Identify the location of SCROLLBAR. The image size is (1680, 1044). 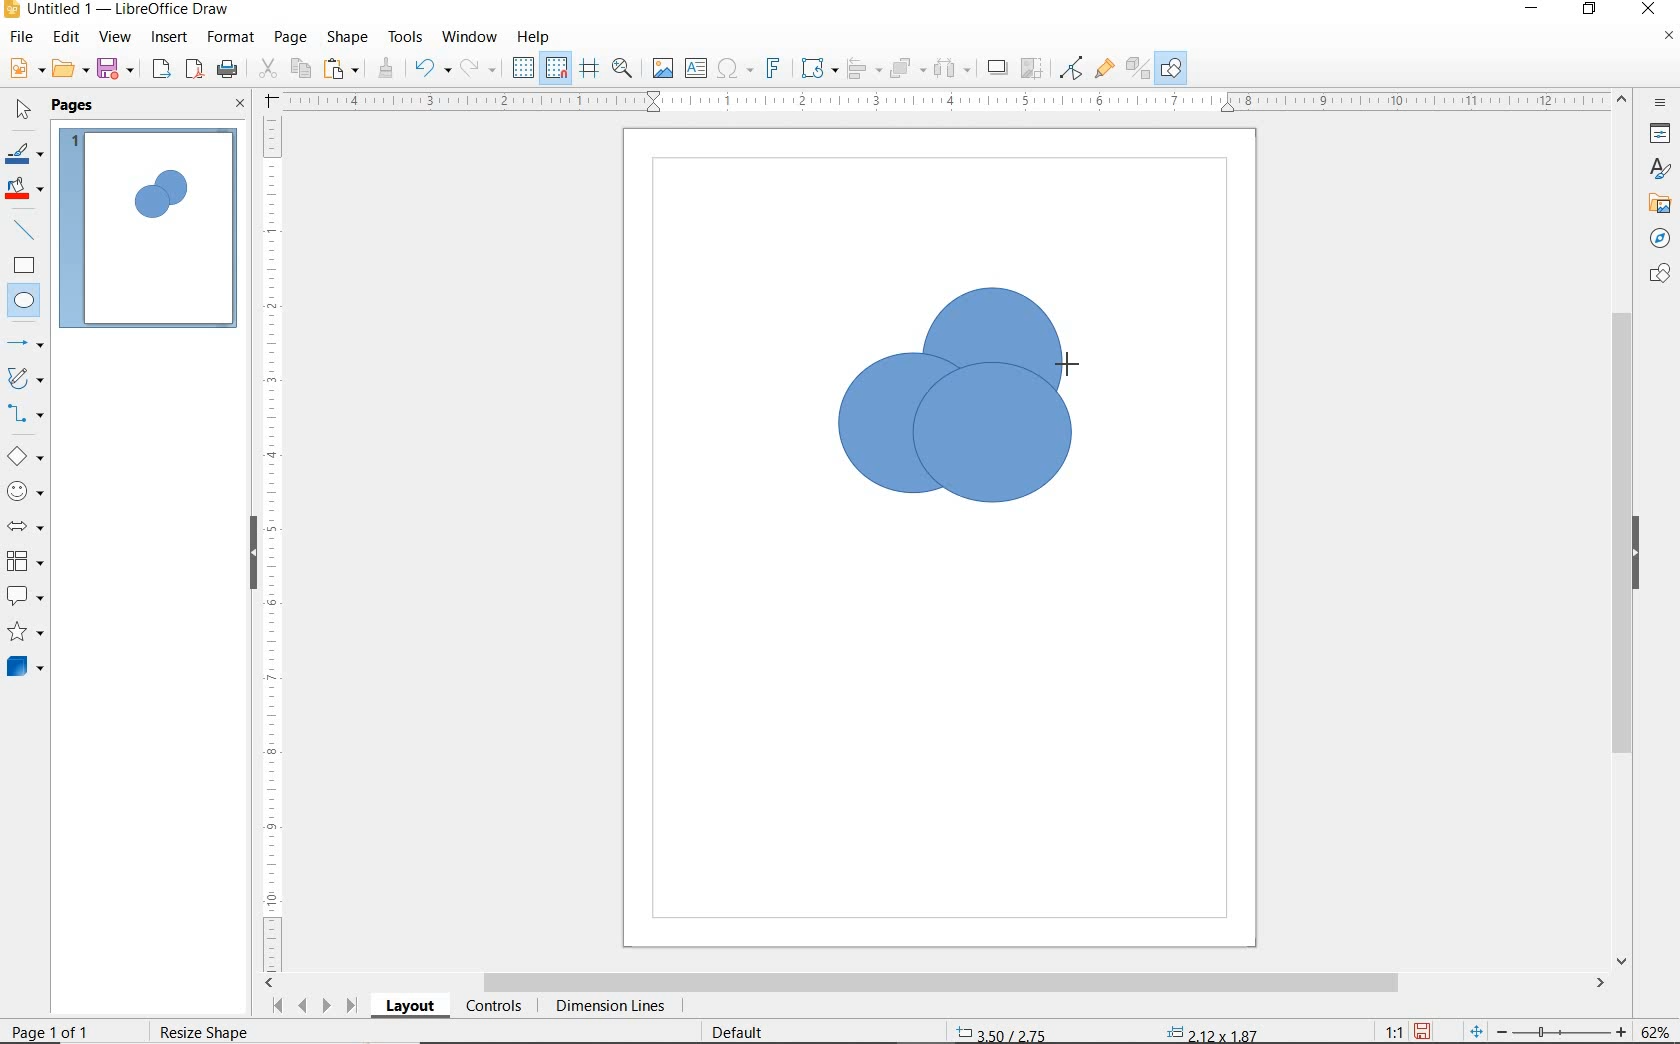
(936, 984).